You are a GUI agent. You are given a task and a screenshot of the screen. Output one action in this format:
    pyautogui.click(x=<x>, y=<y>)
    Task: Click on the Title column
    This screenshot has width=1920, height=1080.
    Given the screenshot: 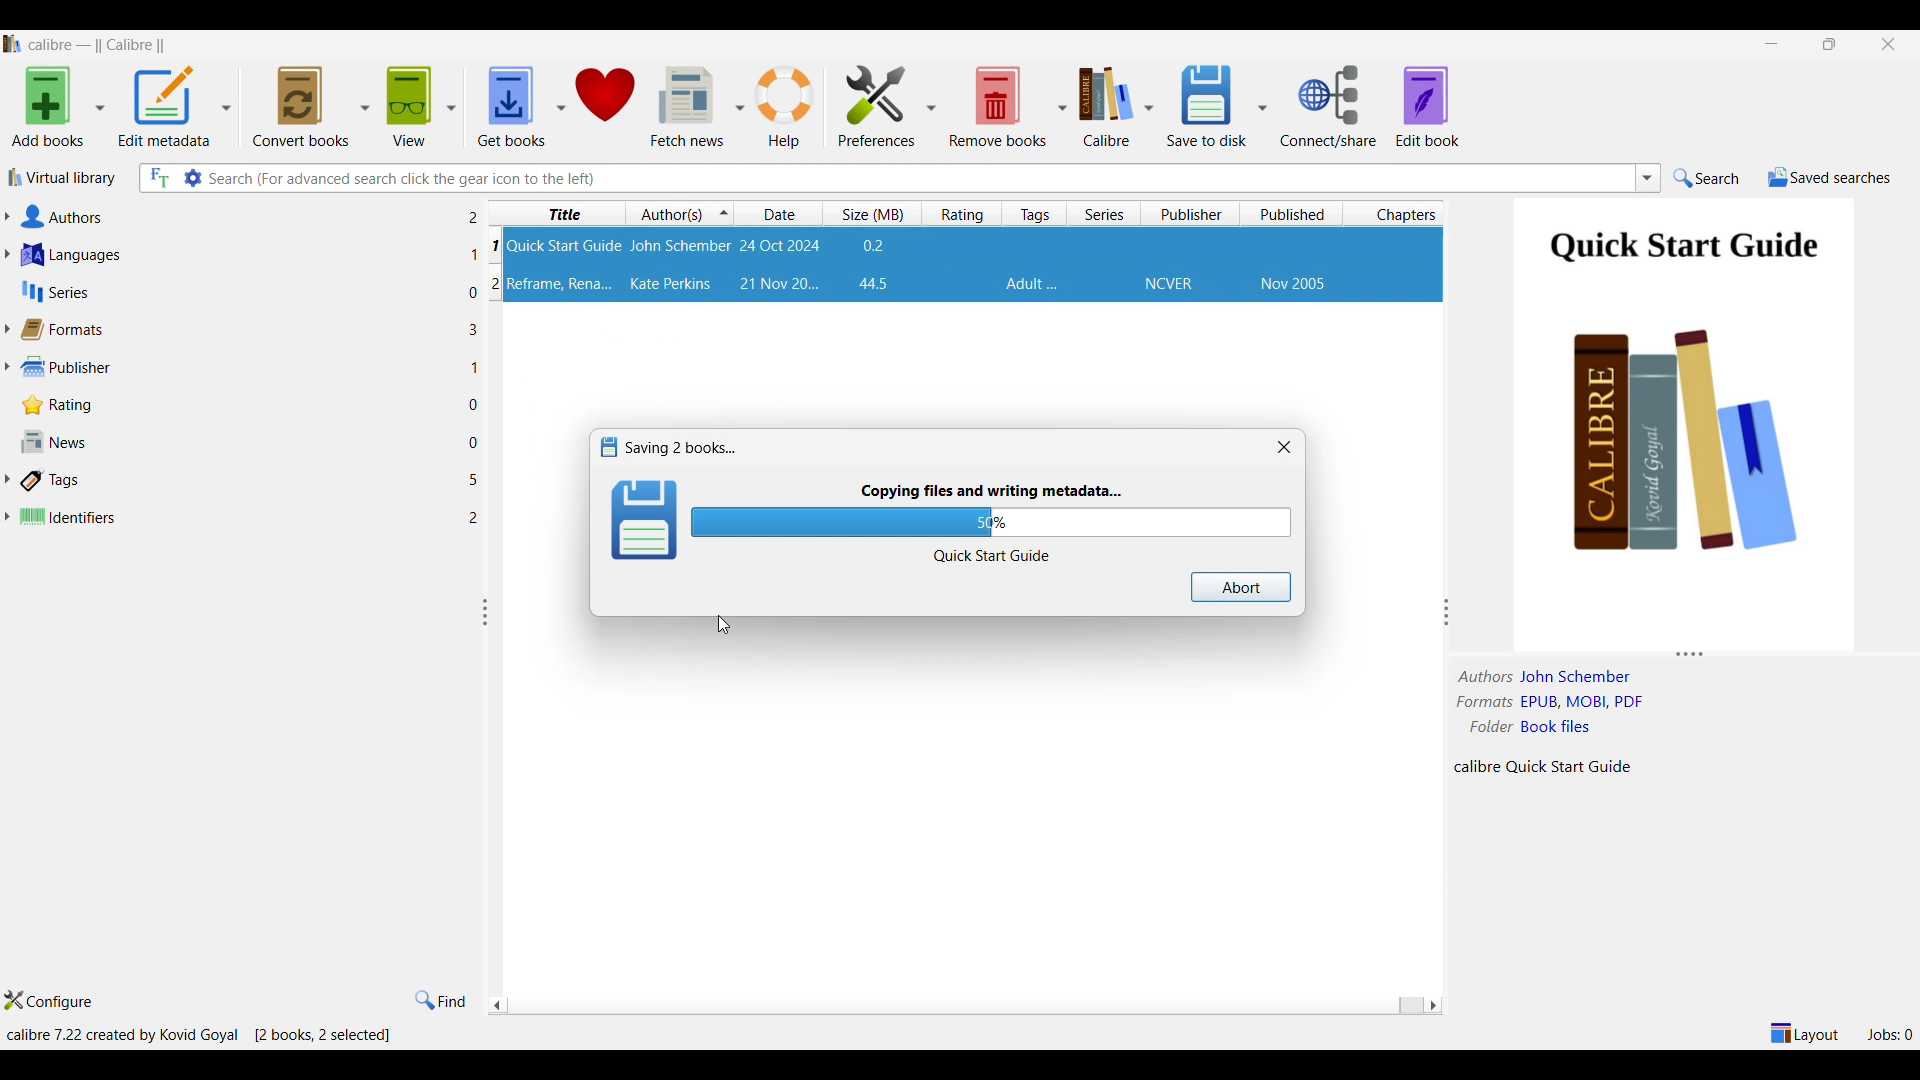 What is the action you would take?
    pyautogui.click(x=563, y=213)
    